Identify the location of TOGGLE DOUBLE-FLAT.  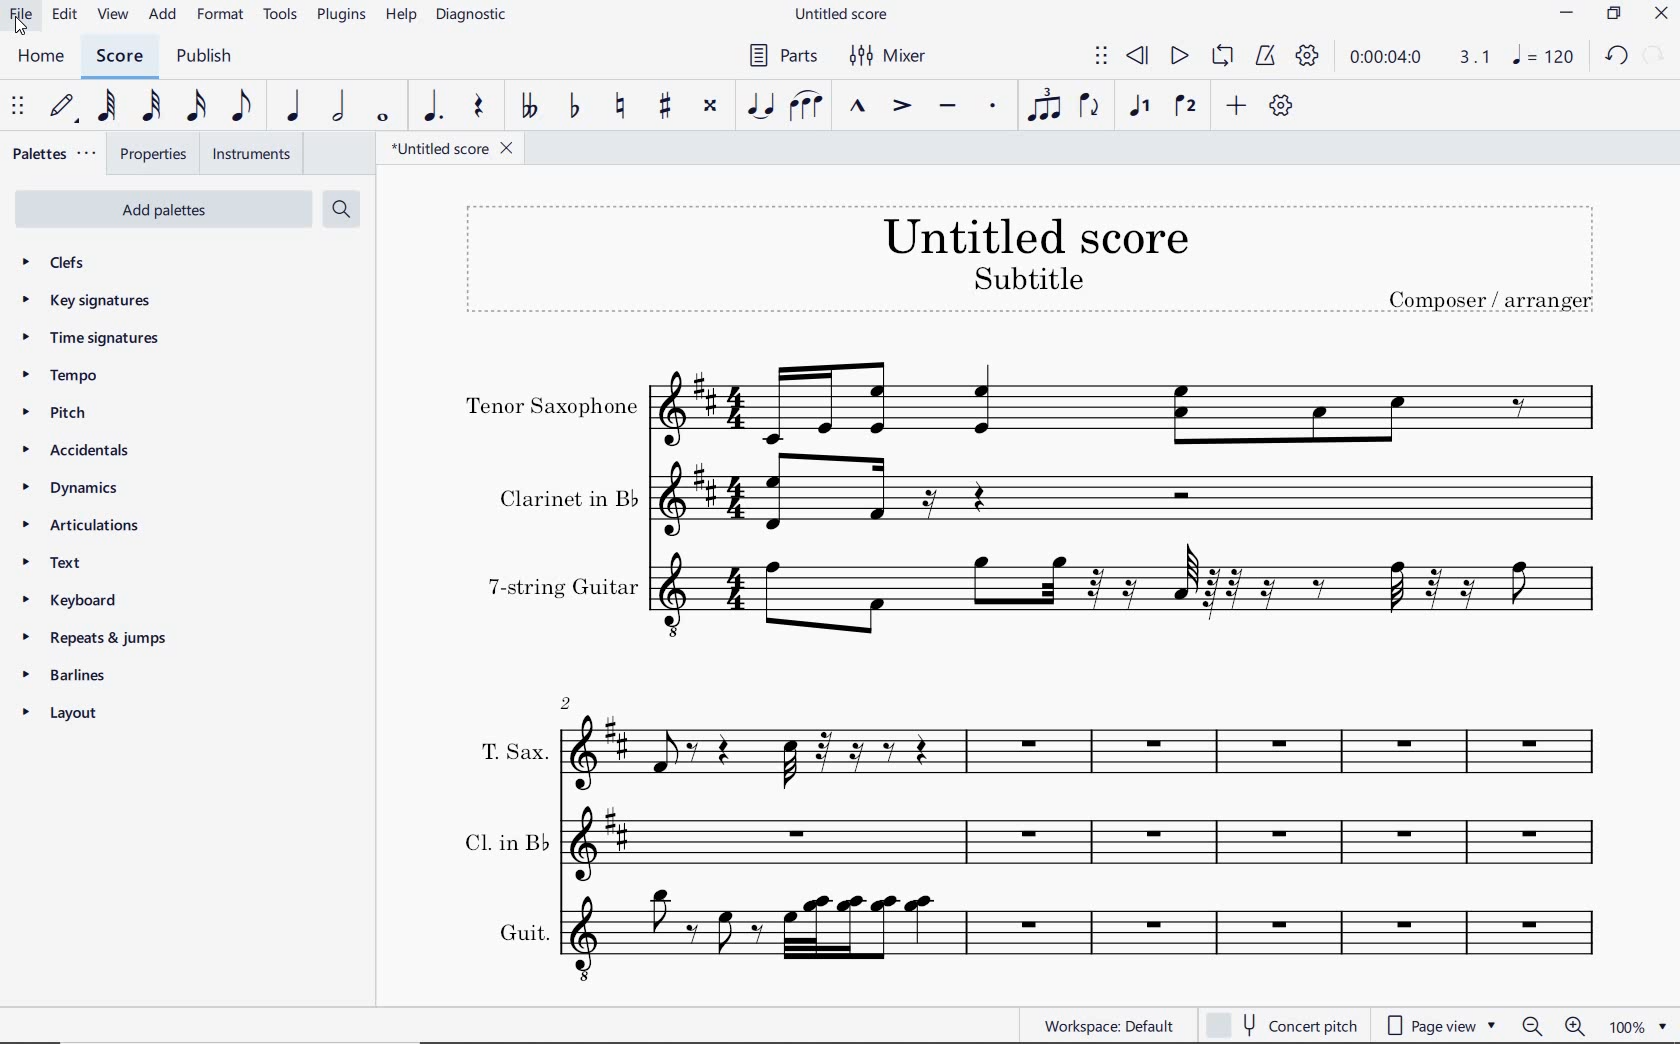
(529, 107).